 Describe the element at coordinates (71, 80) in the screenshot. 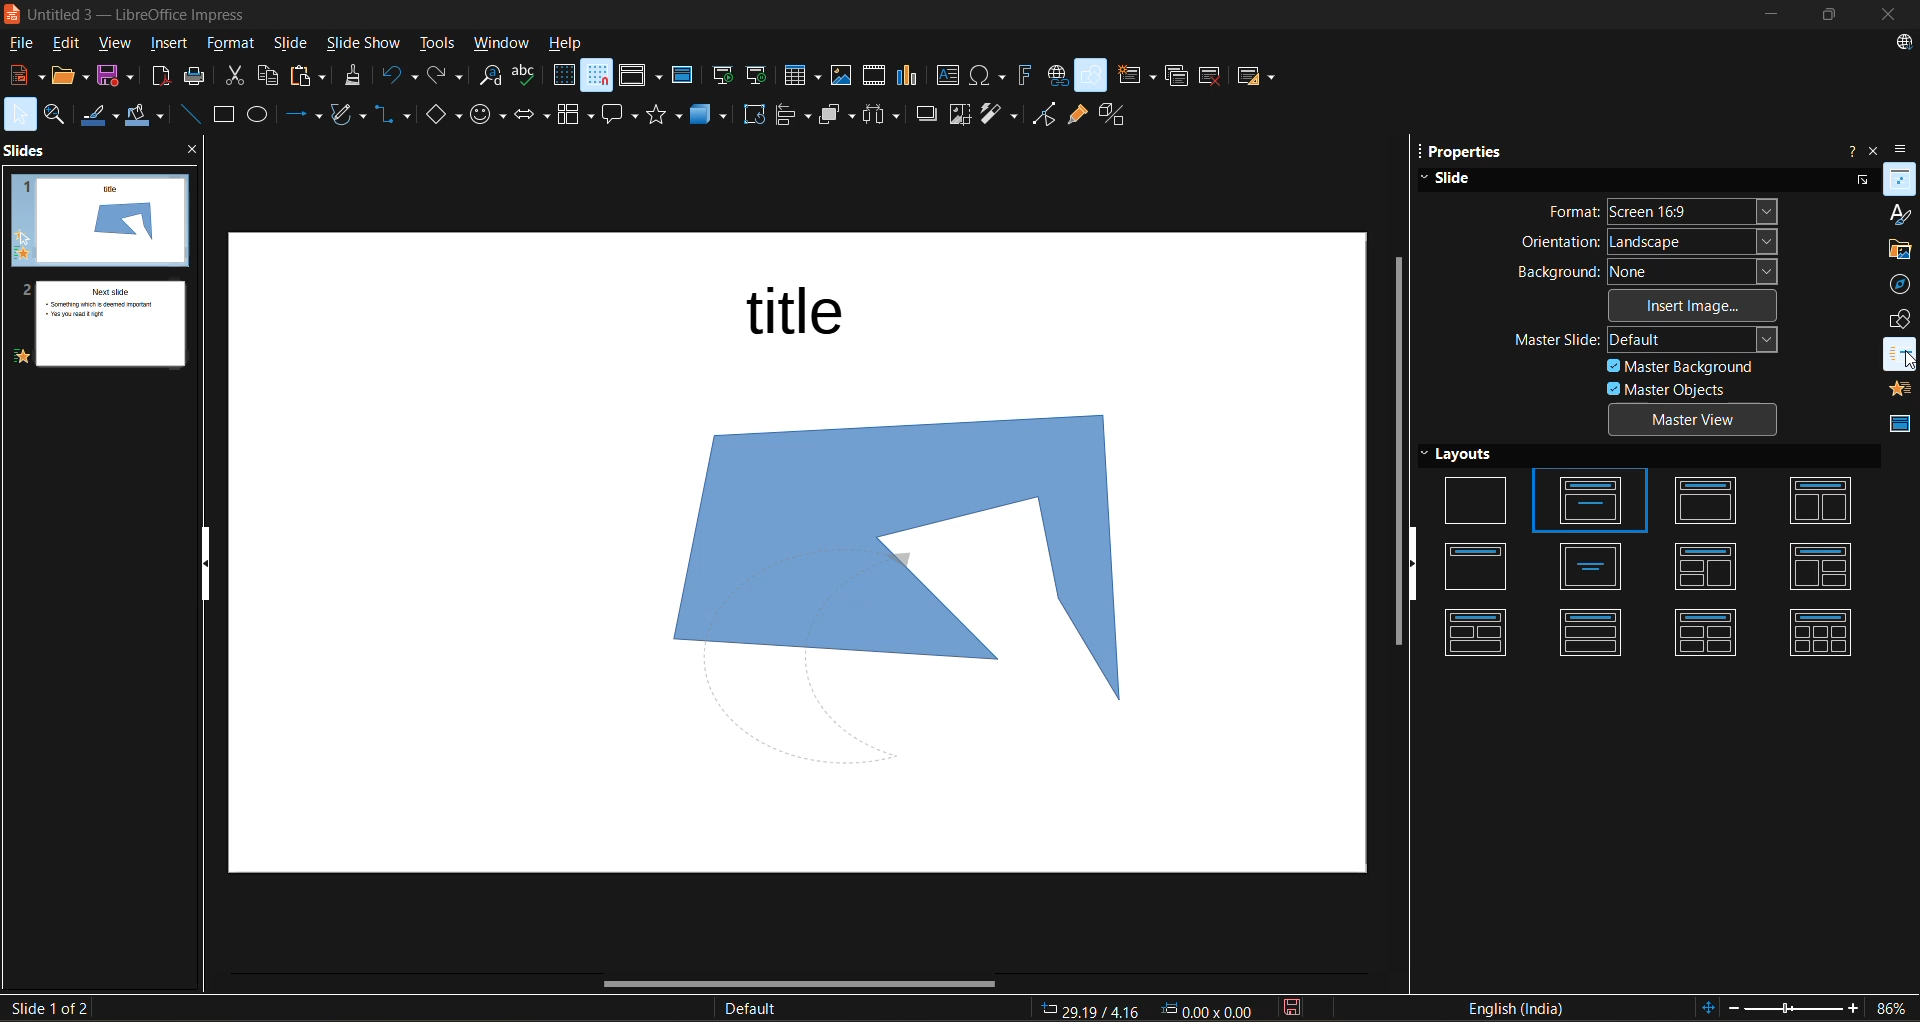

I see `open` at that location.